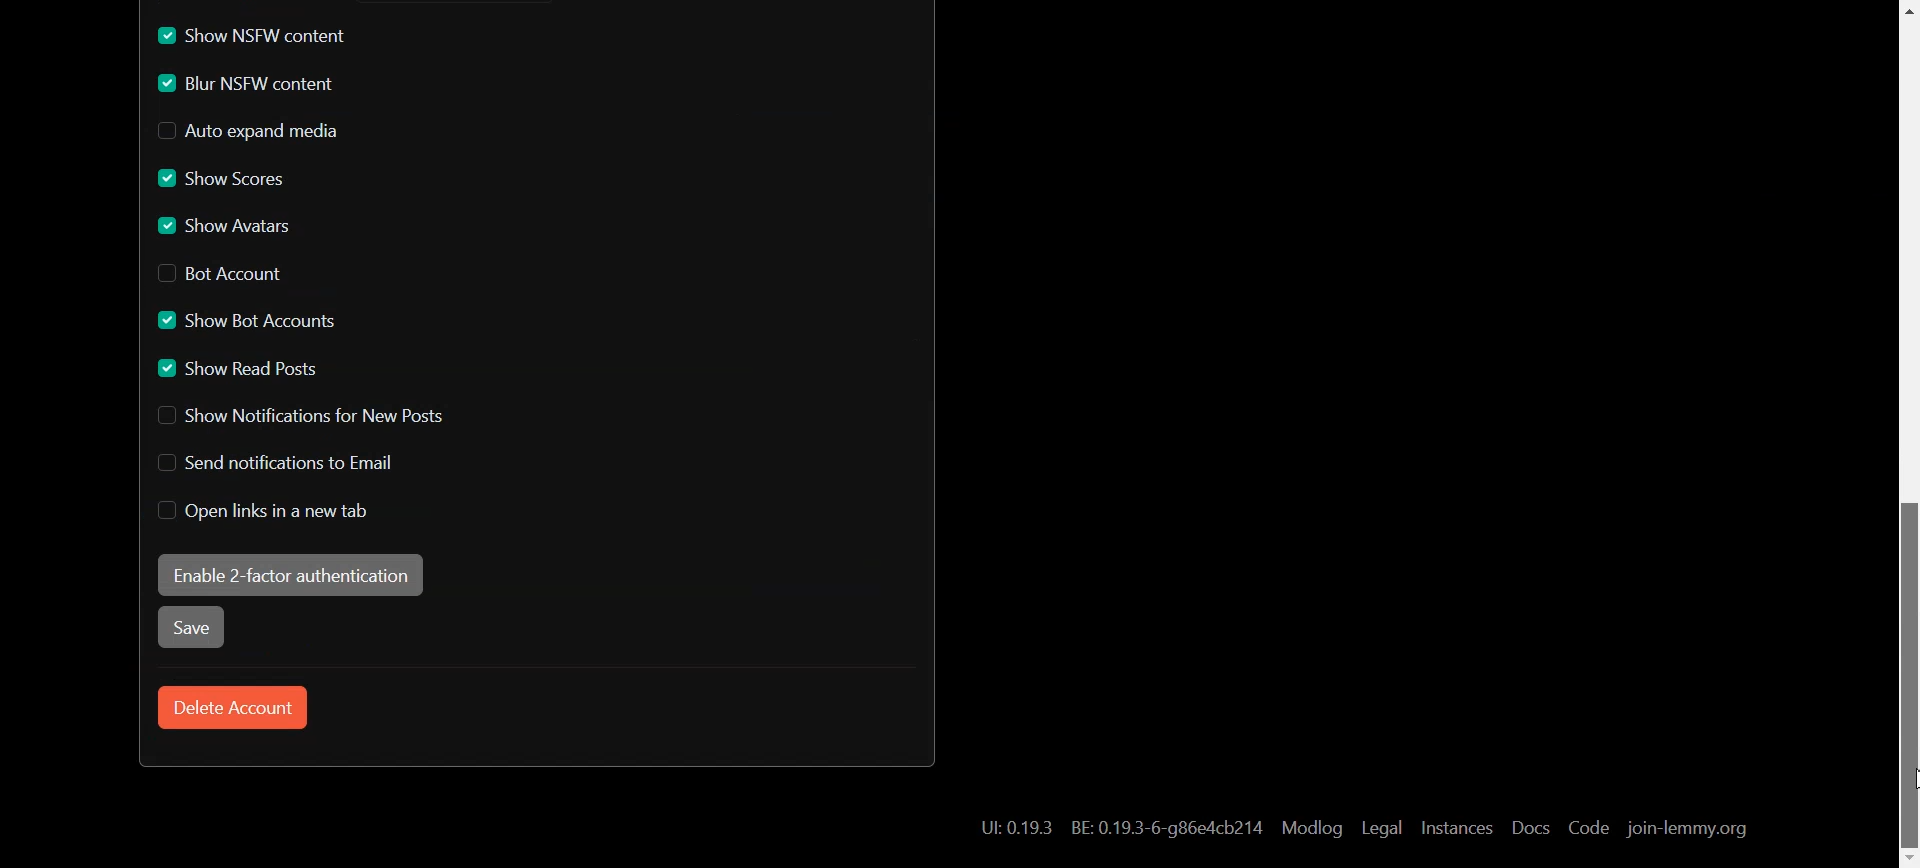 The width and height of the screenshot is (1920, 868). Describe the element at coordinates (236, 224) in the screenshot. I see `Enable Show Avatars` at that location.